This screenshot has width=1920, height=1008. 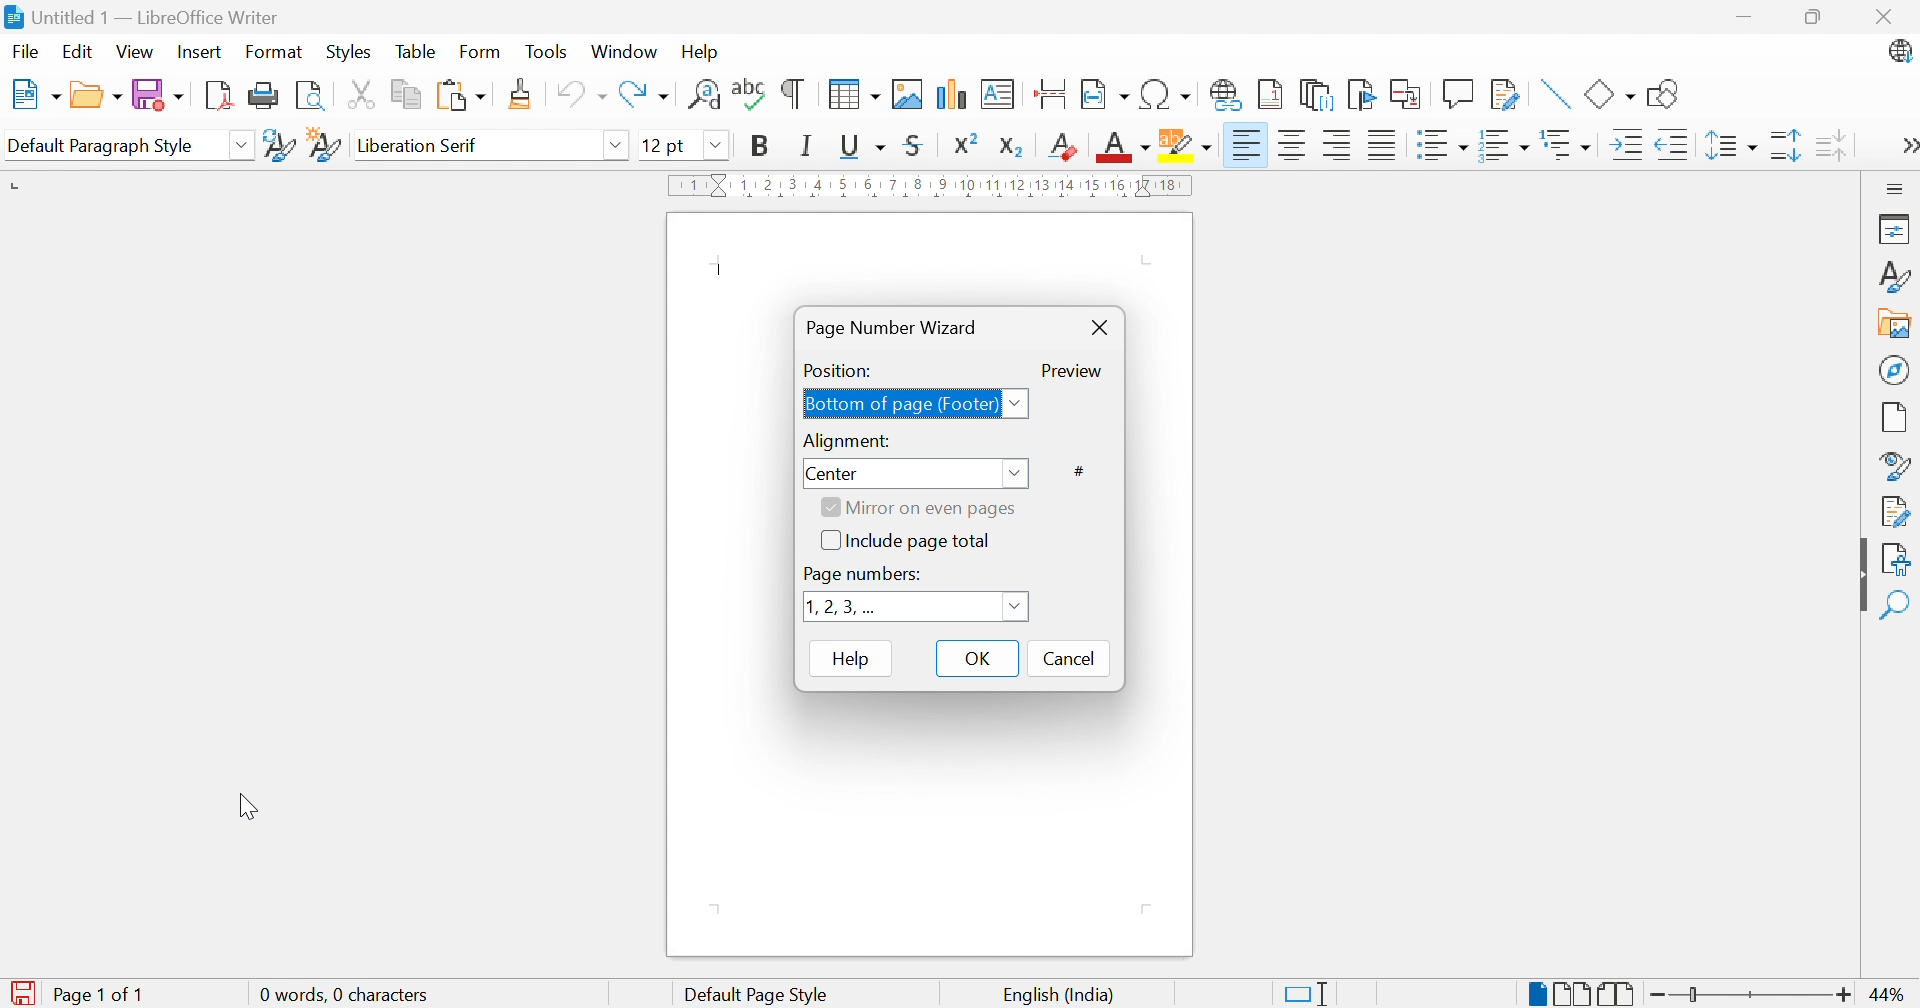 I want to click on Align left, so click(x=1248, y=142).